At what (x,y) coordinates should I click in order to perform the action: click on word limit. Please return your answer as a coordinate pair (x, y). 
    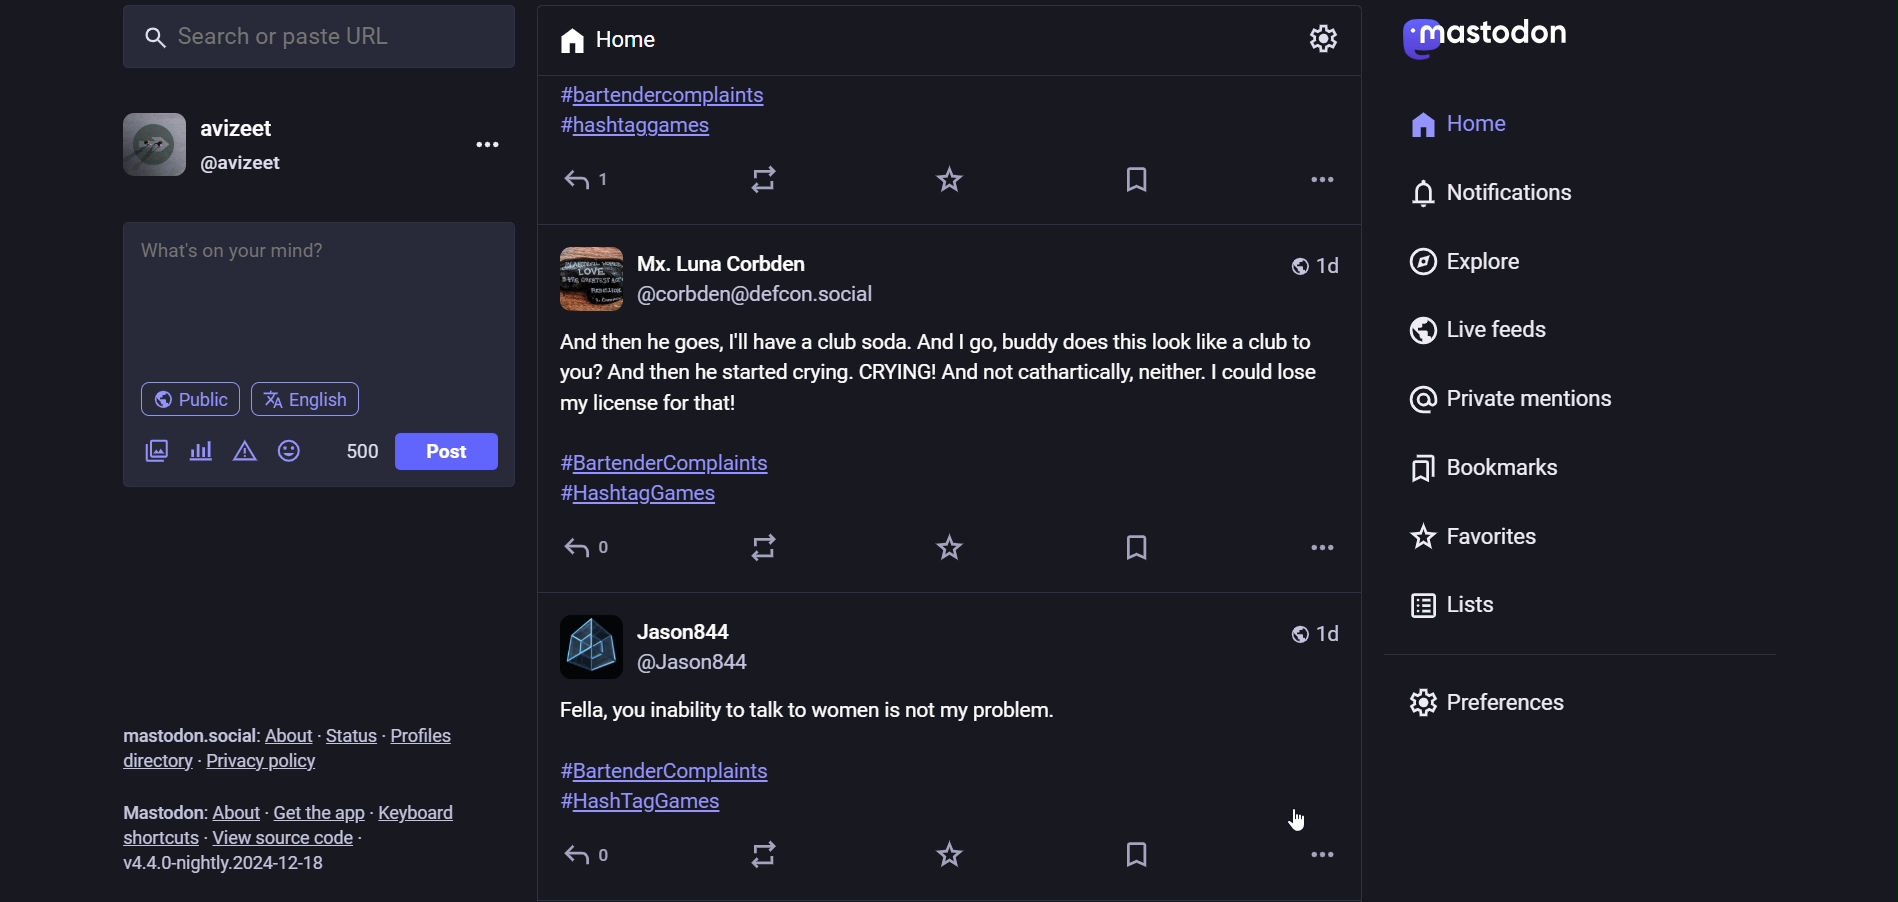
    Looking at the image, I should click on (357, 448).